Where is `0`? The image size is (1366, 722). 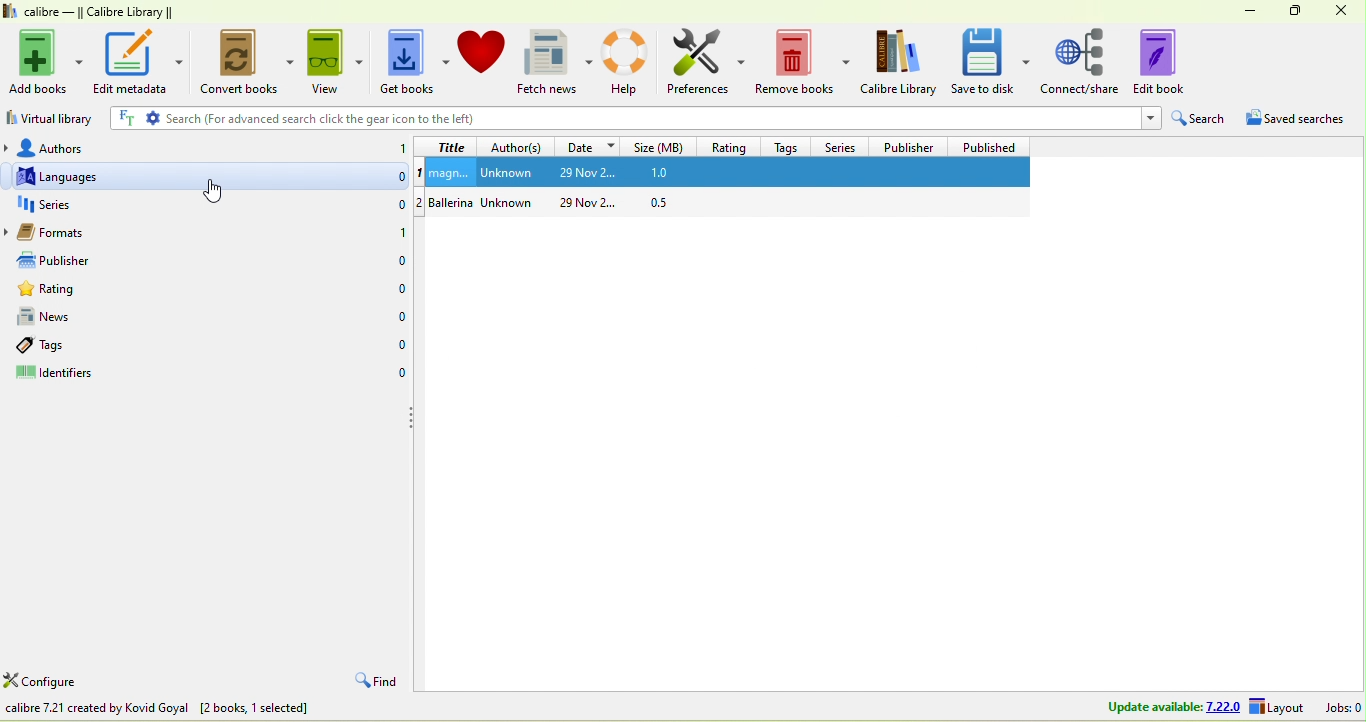 0 is located at coordinates (395, 375).